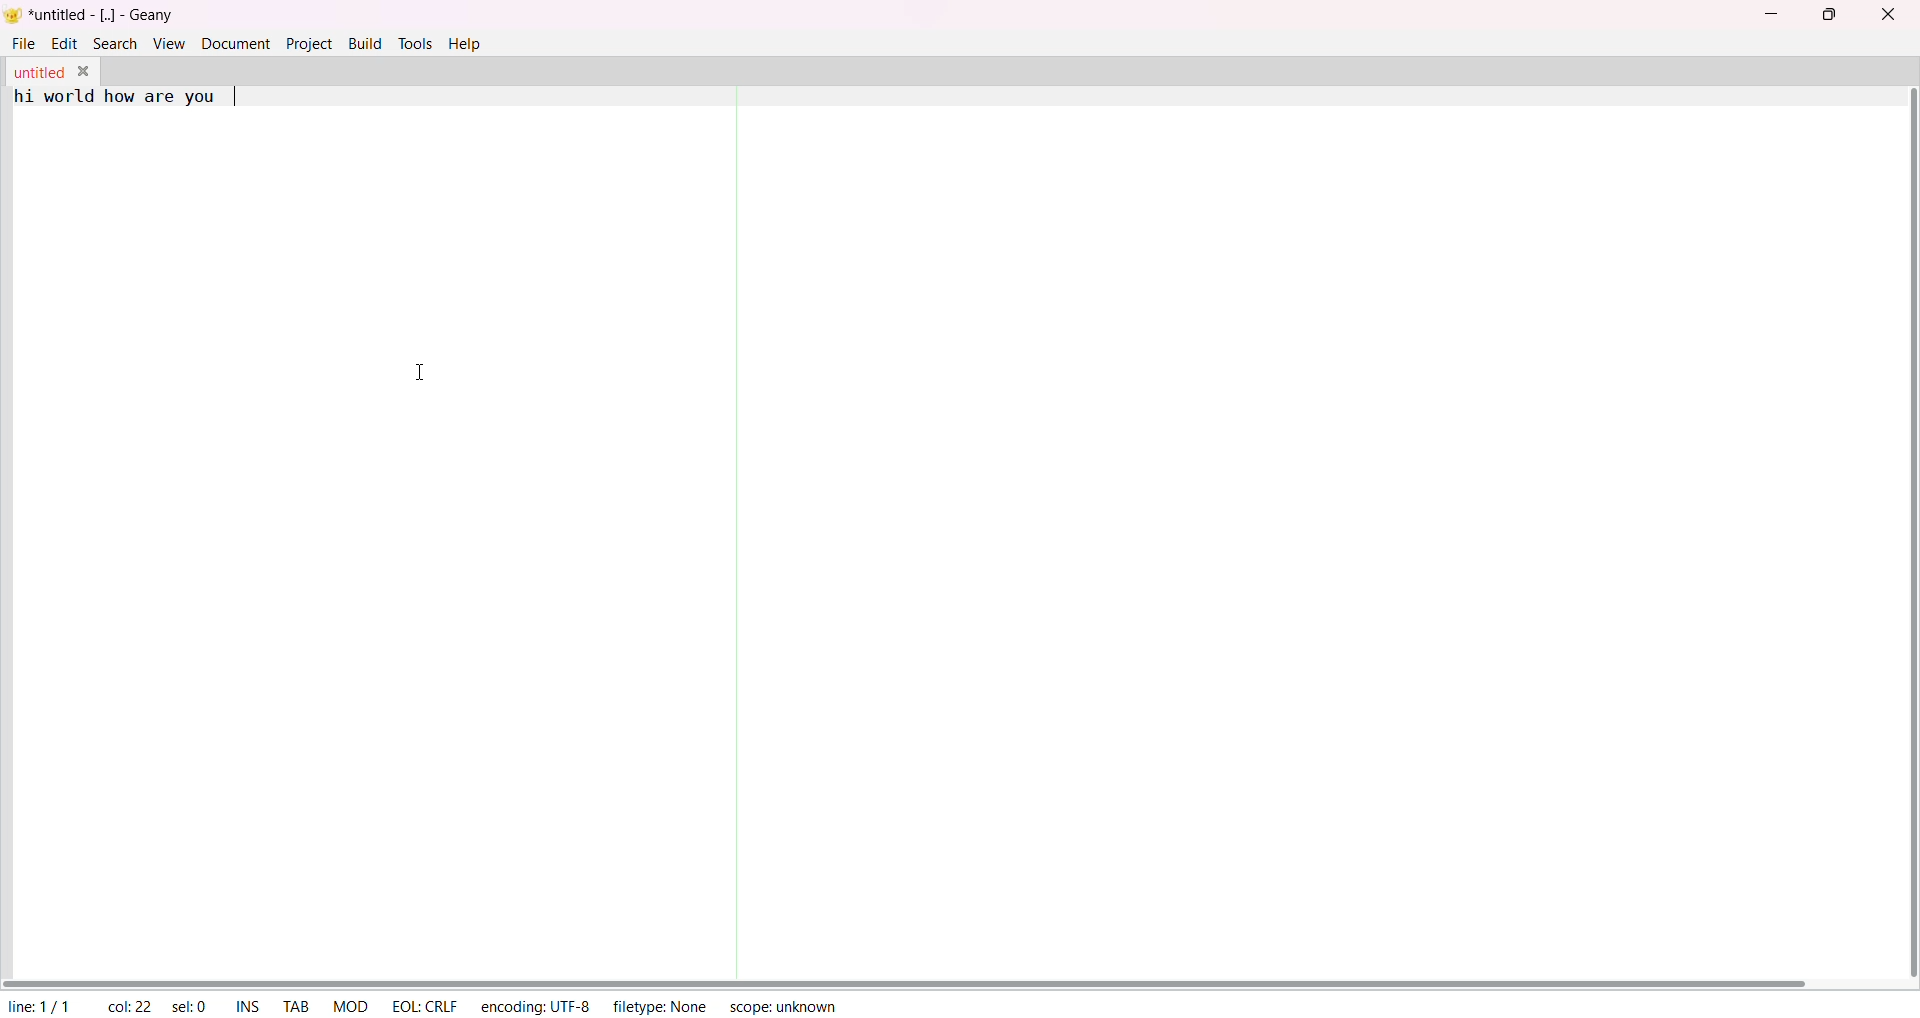  I want to click on build, so click(363, 42).